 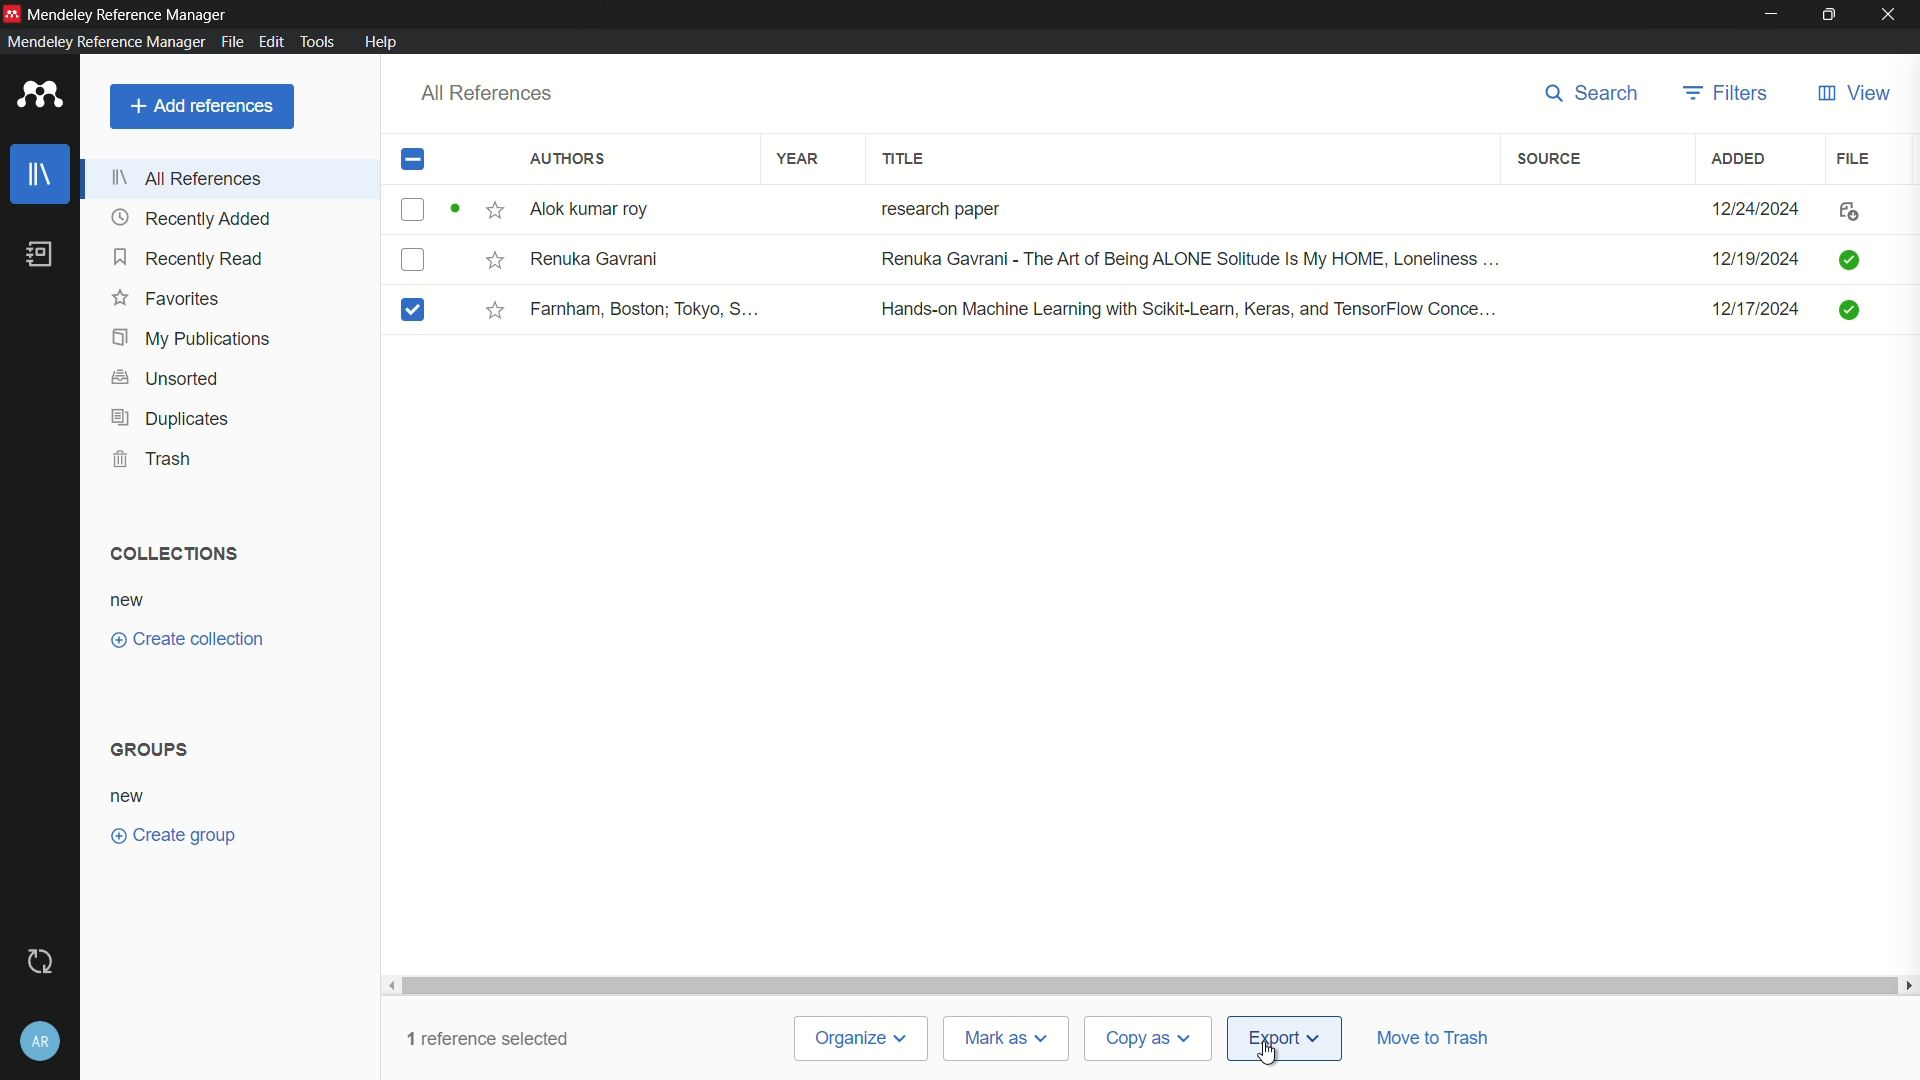 What do you see at coordinates (12, 14) in the screenshot?
I see `app icon` at bounding box center [12, 14].